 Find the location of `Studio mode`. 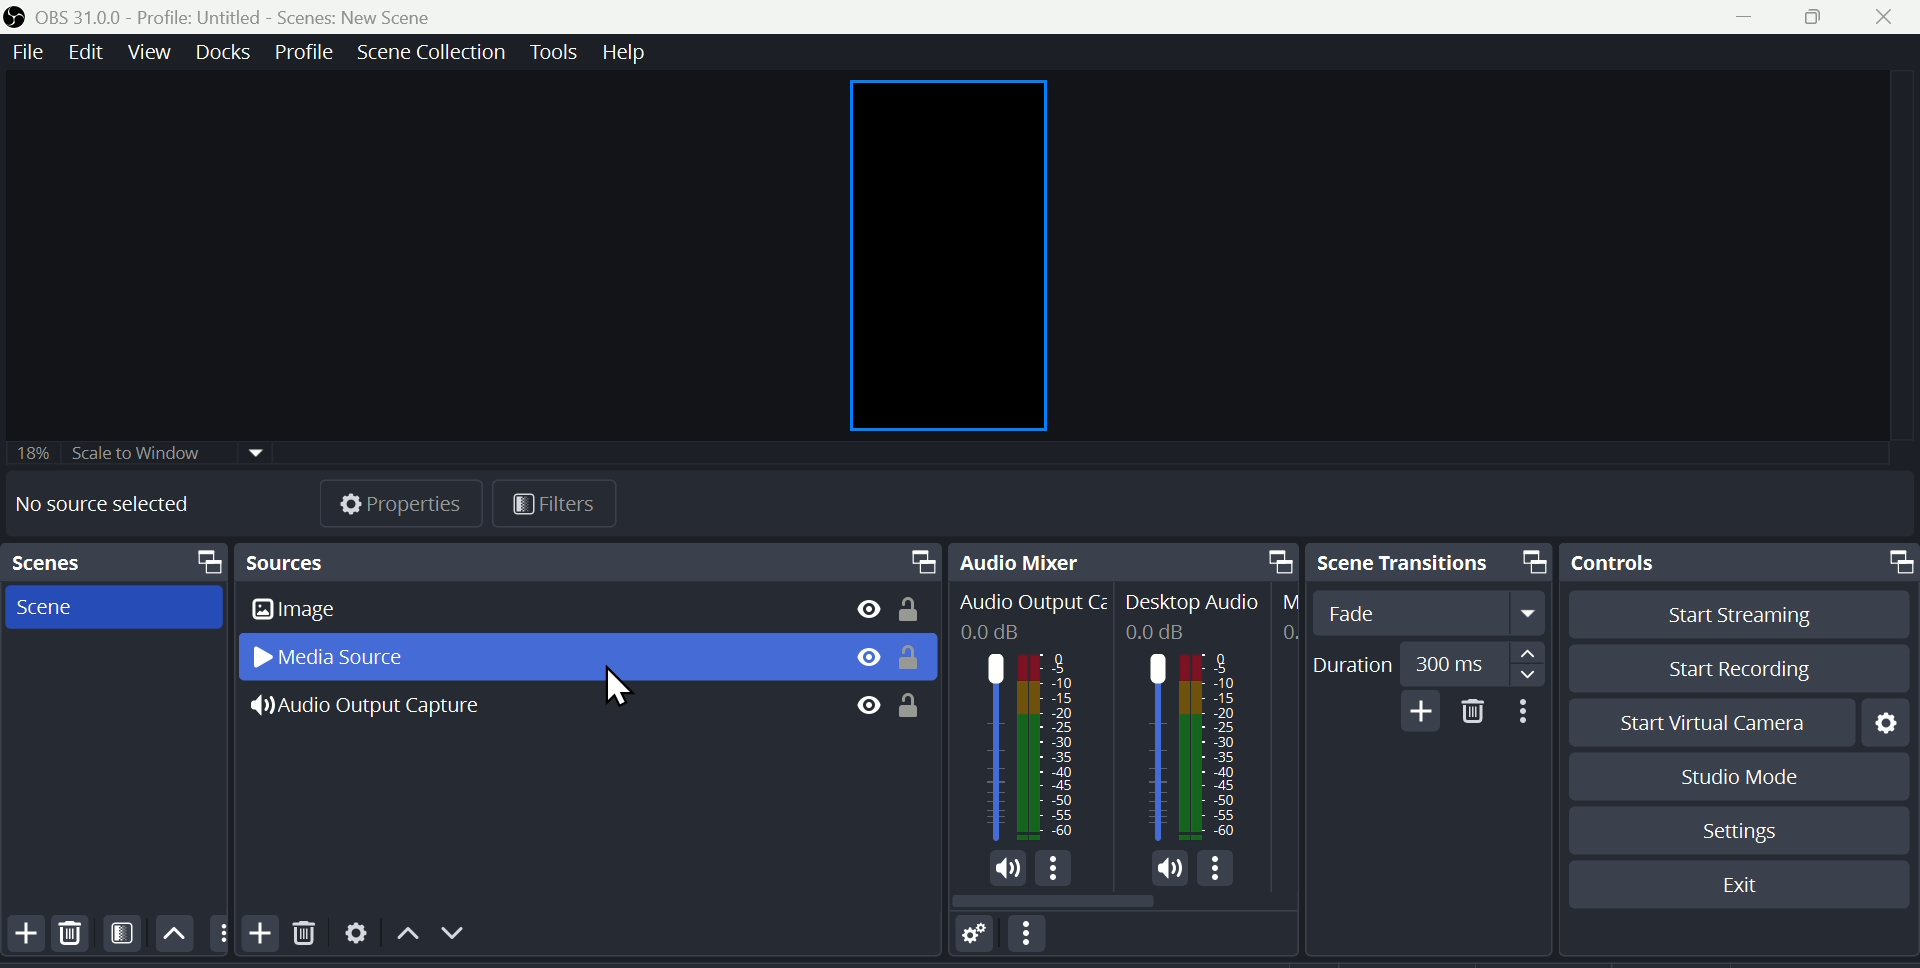

Studio mode is located at coordinates (1722, 775).